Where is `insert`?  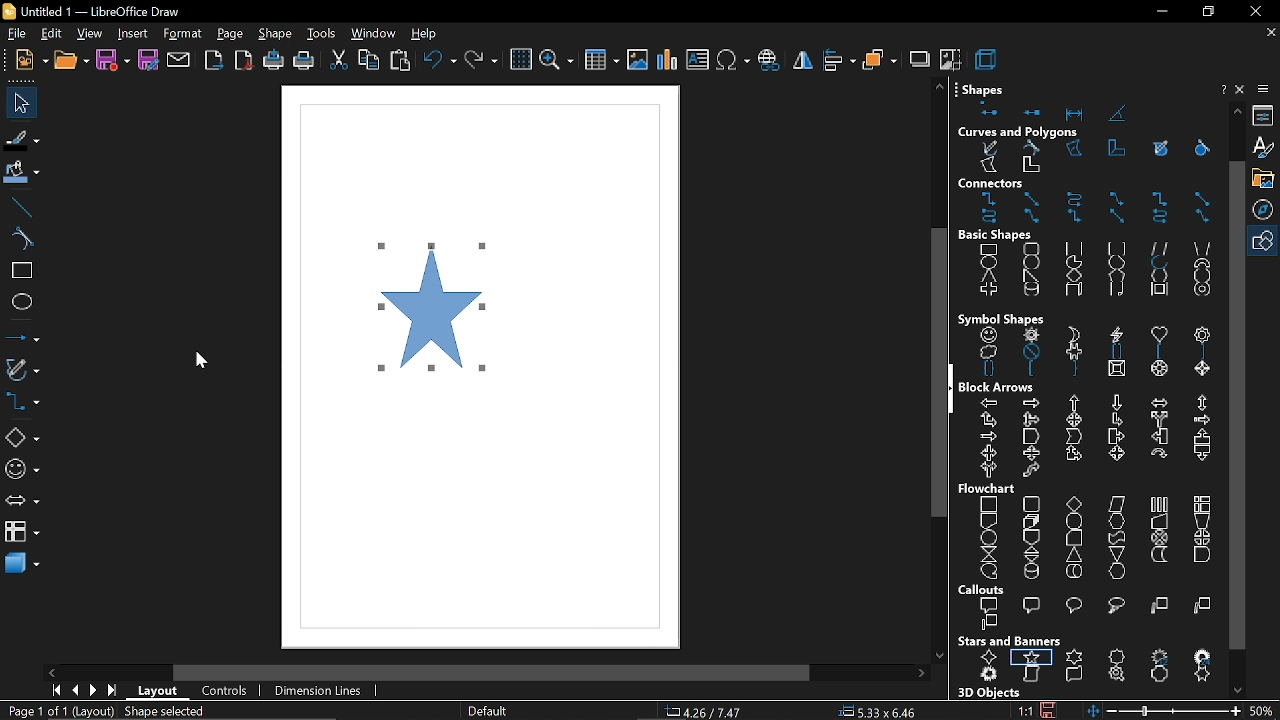 insert is located at coordinates (130, 34).